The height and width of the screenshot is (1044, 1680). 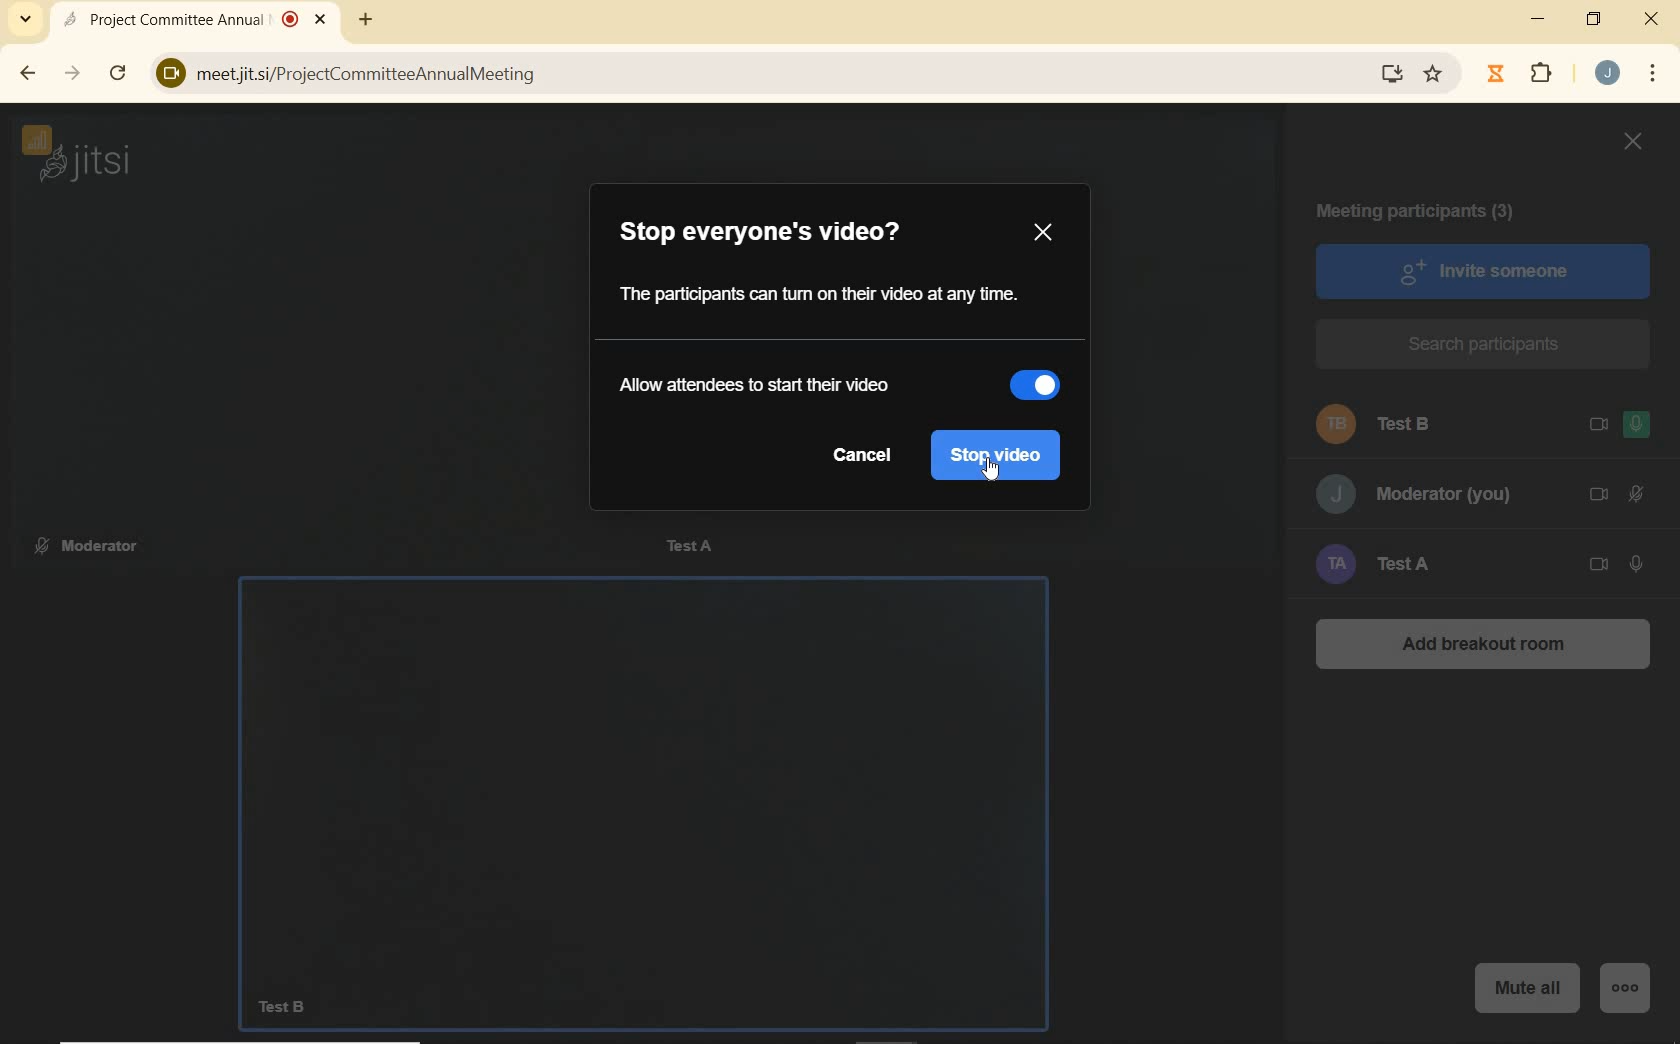 I want to click on MICROPHONE, so click(x=1635, y=427).